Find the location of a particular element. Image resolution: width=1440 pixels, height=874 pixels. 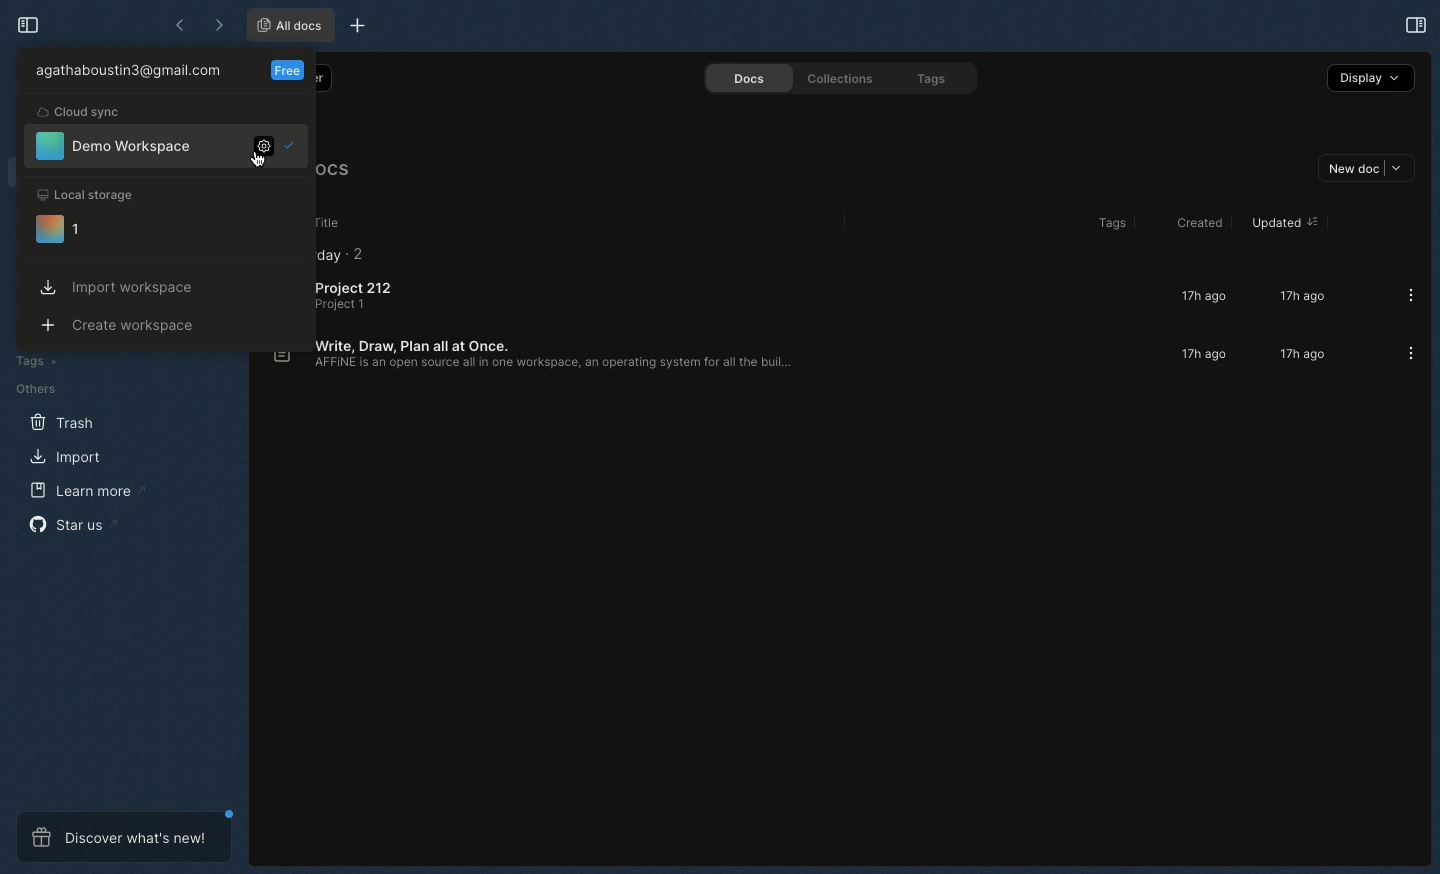

Open right panel is located at coordinates (1414, 25).